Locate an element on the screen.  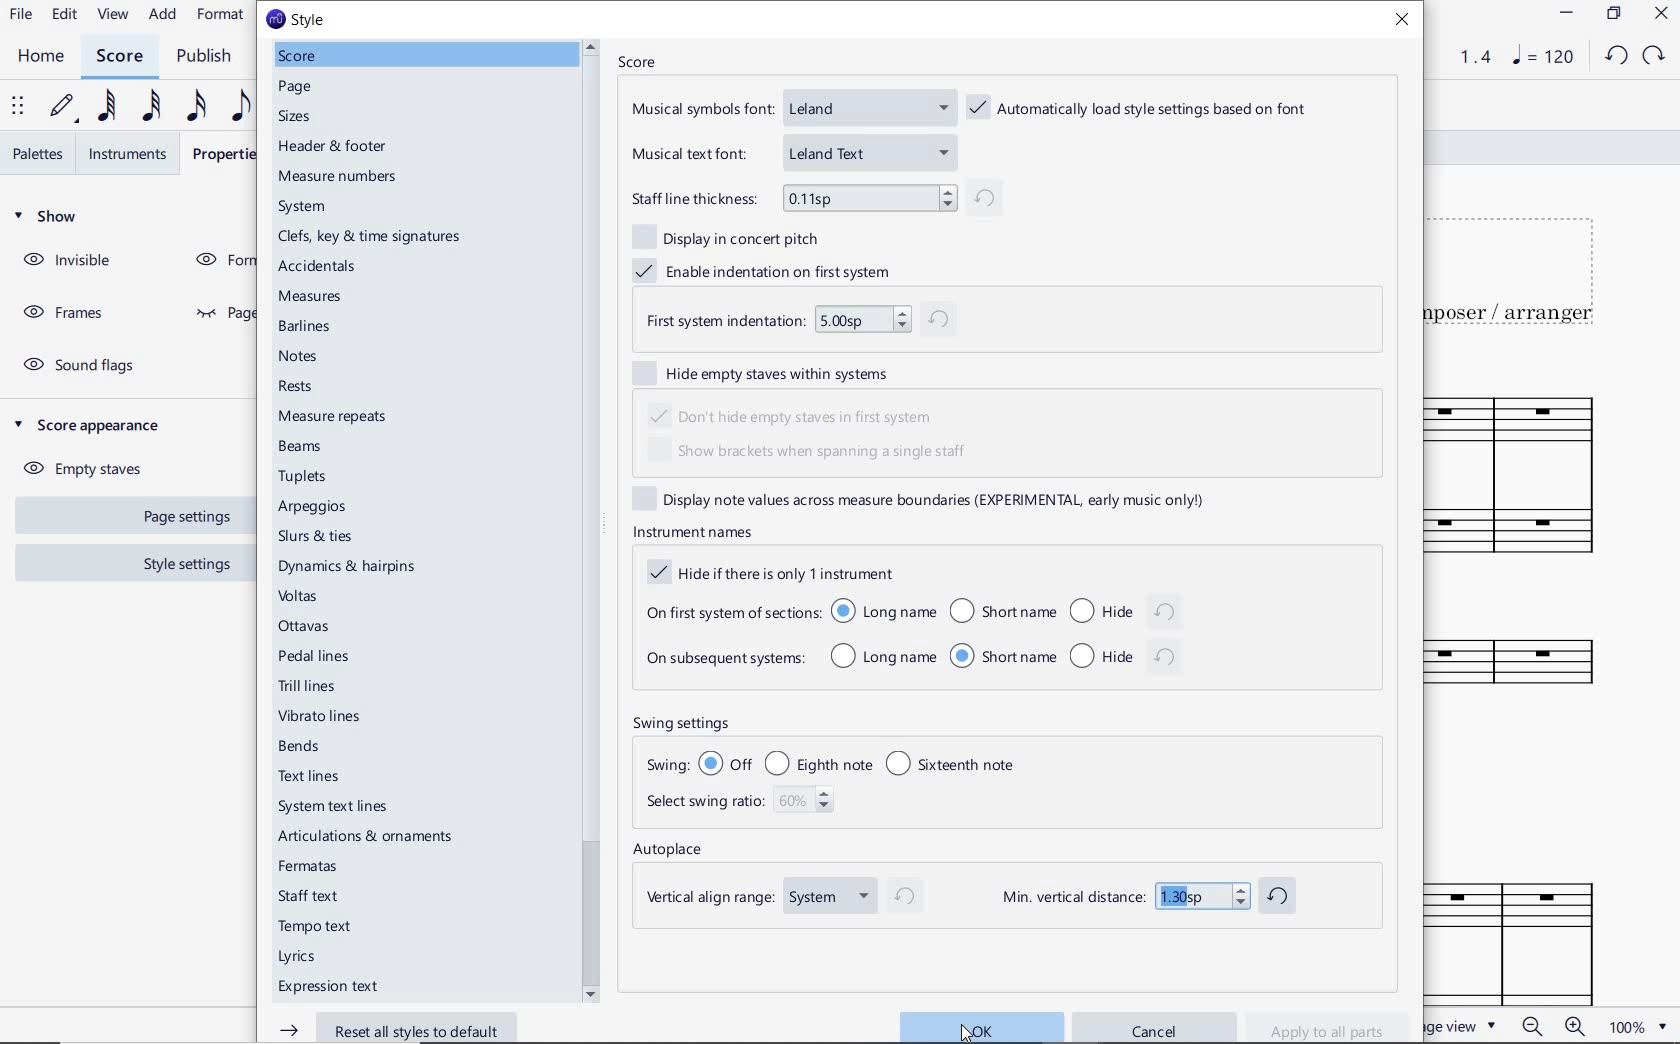
ok is located at coordinates (980, 1025).